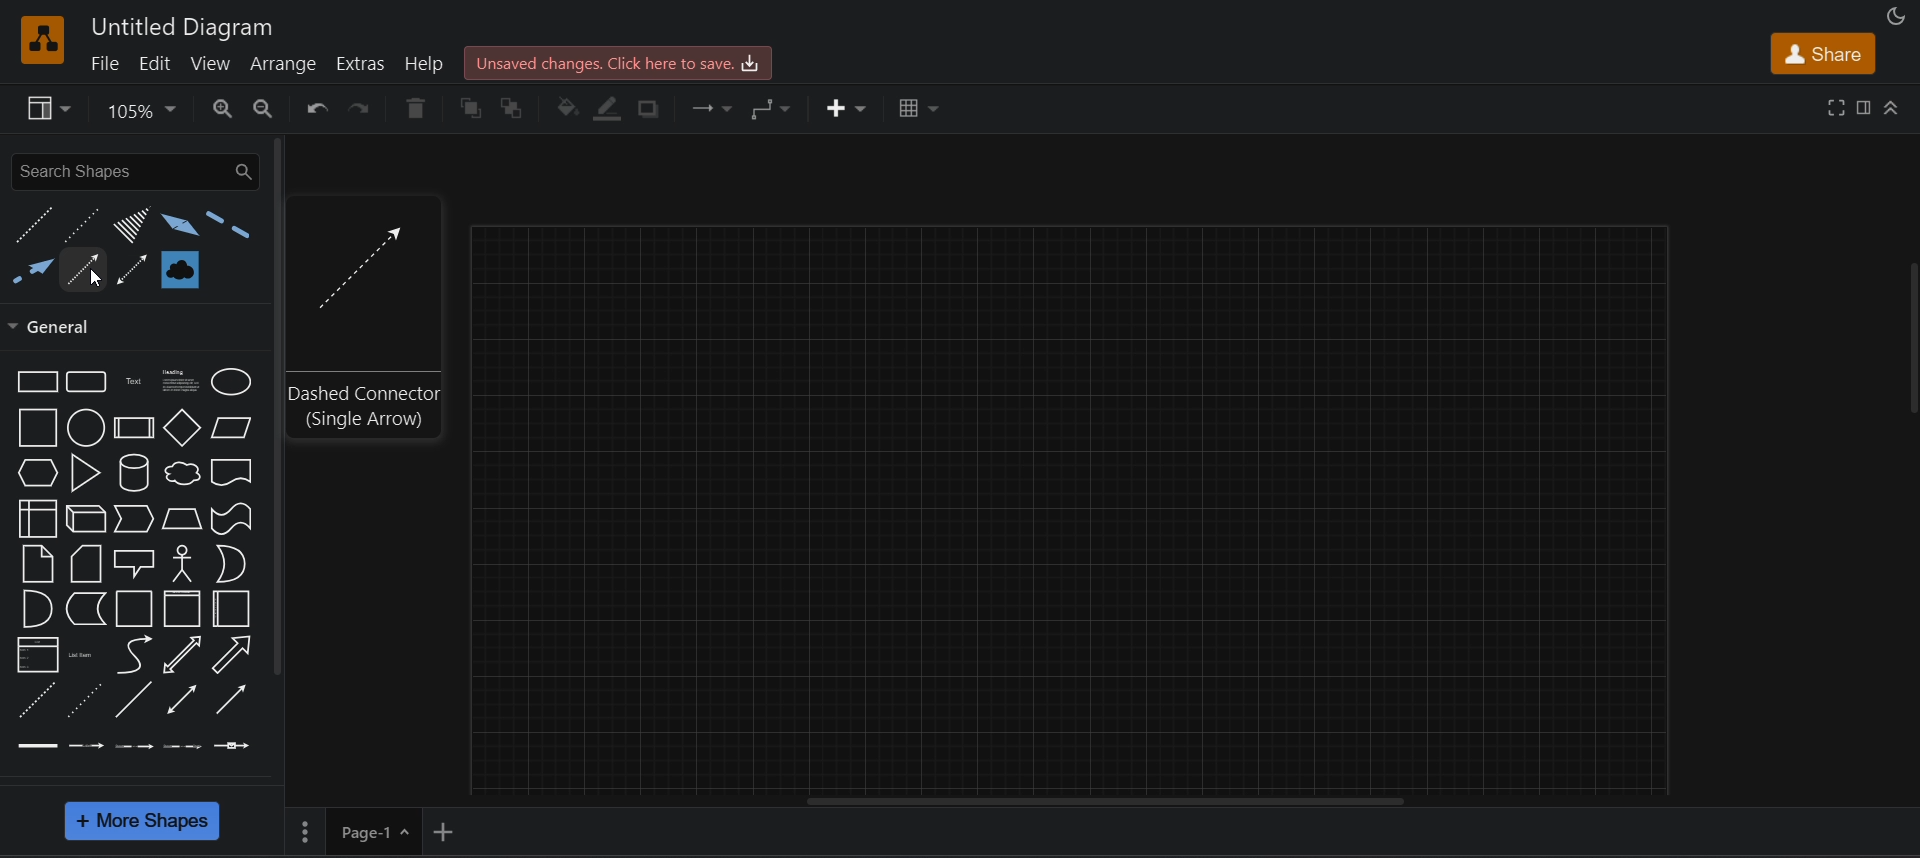  I want to click on horizontal scroll bar, so click(1107, 804).